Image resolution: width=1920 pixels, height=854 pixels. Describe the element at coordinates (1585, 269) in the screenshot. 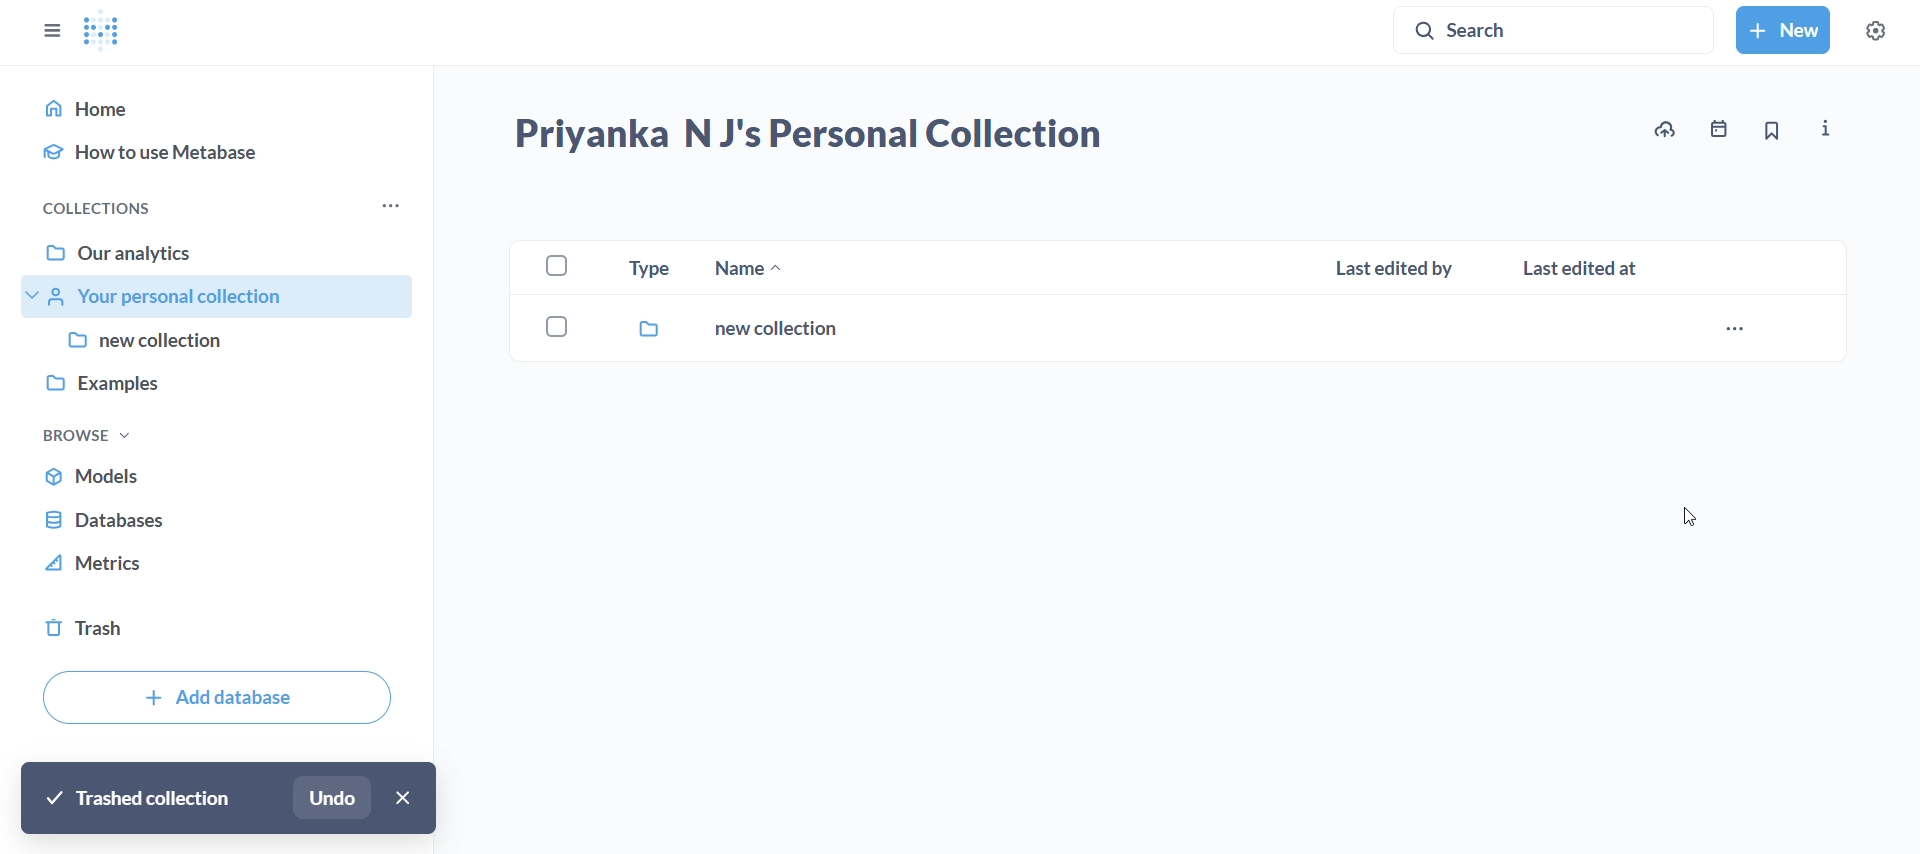

I see `last edited at ` at that location.